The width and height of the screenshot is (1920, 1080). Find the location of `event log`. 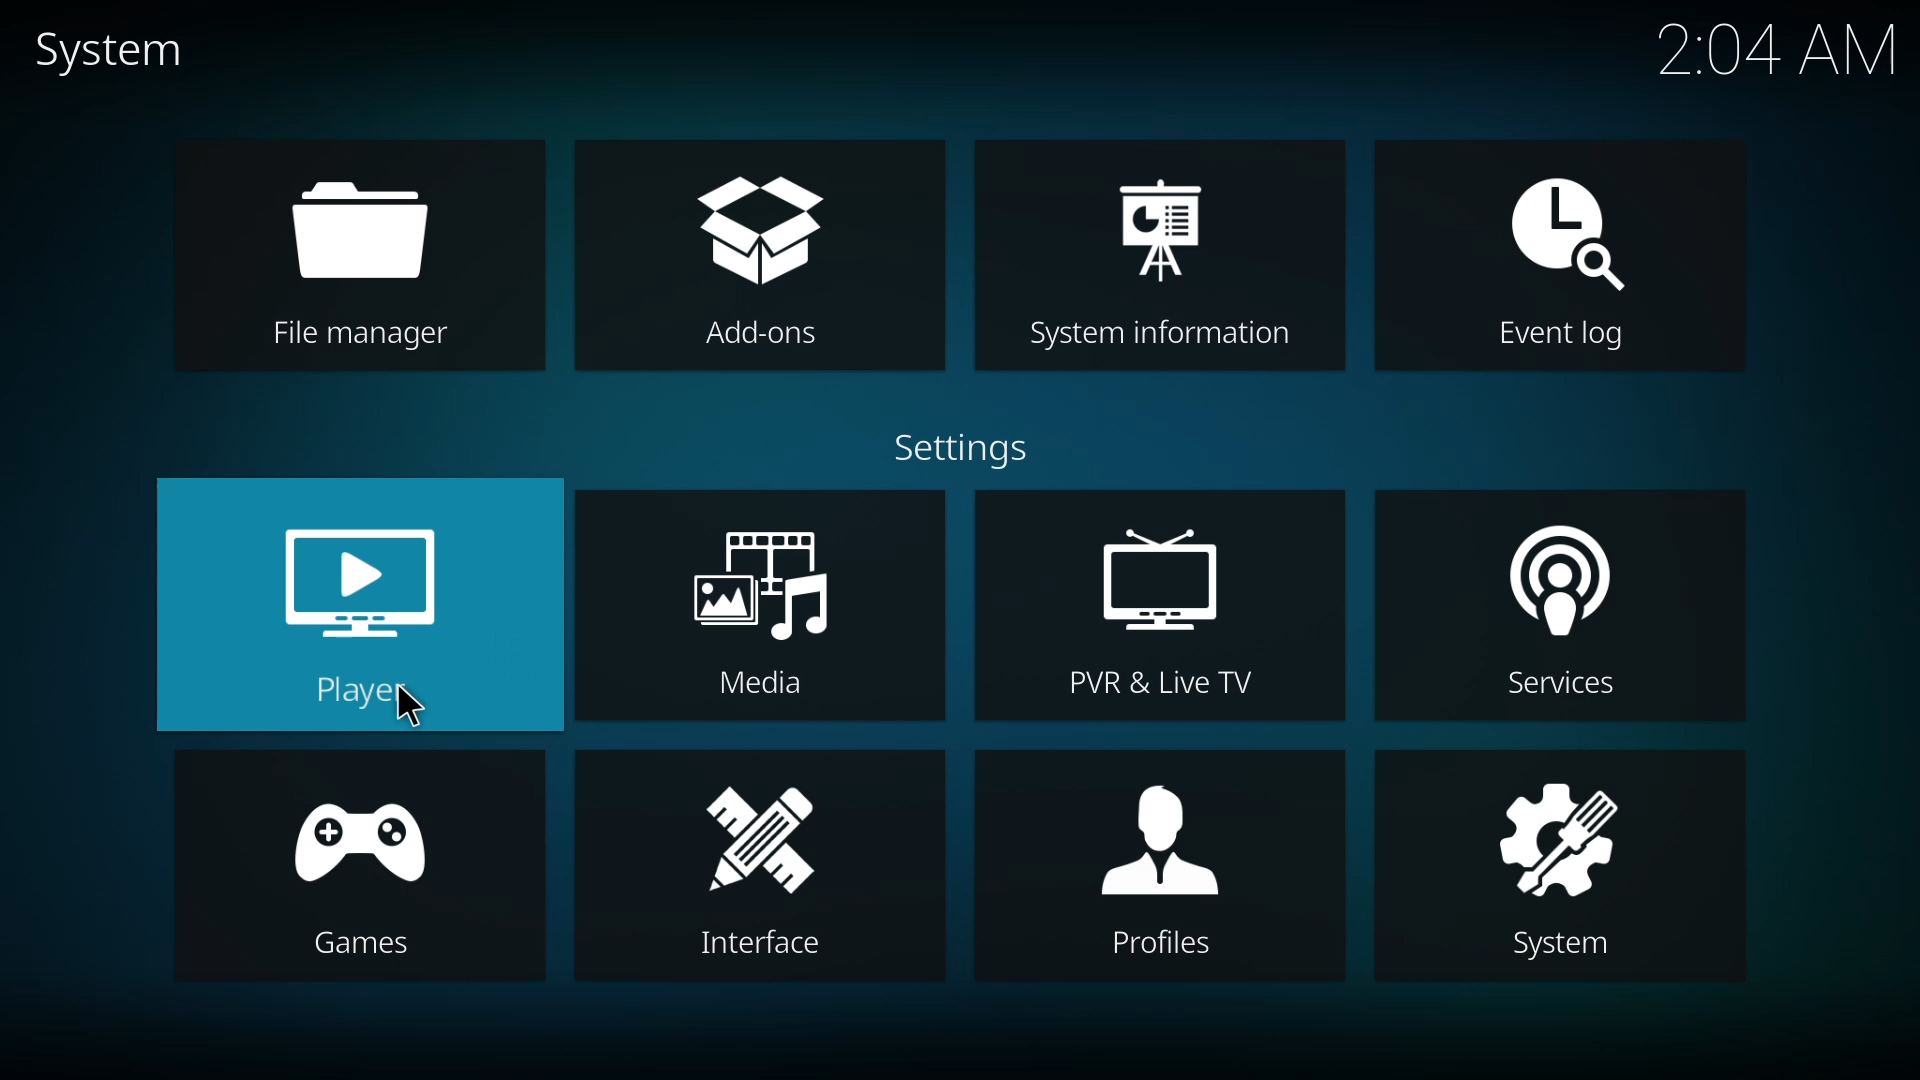

event log is located at coordinates (1561, 260).